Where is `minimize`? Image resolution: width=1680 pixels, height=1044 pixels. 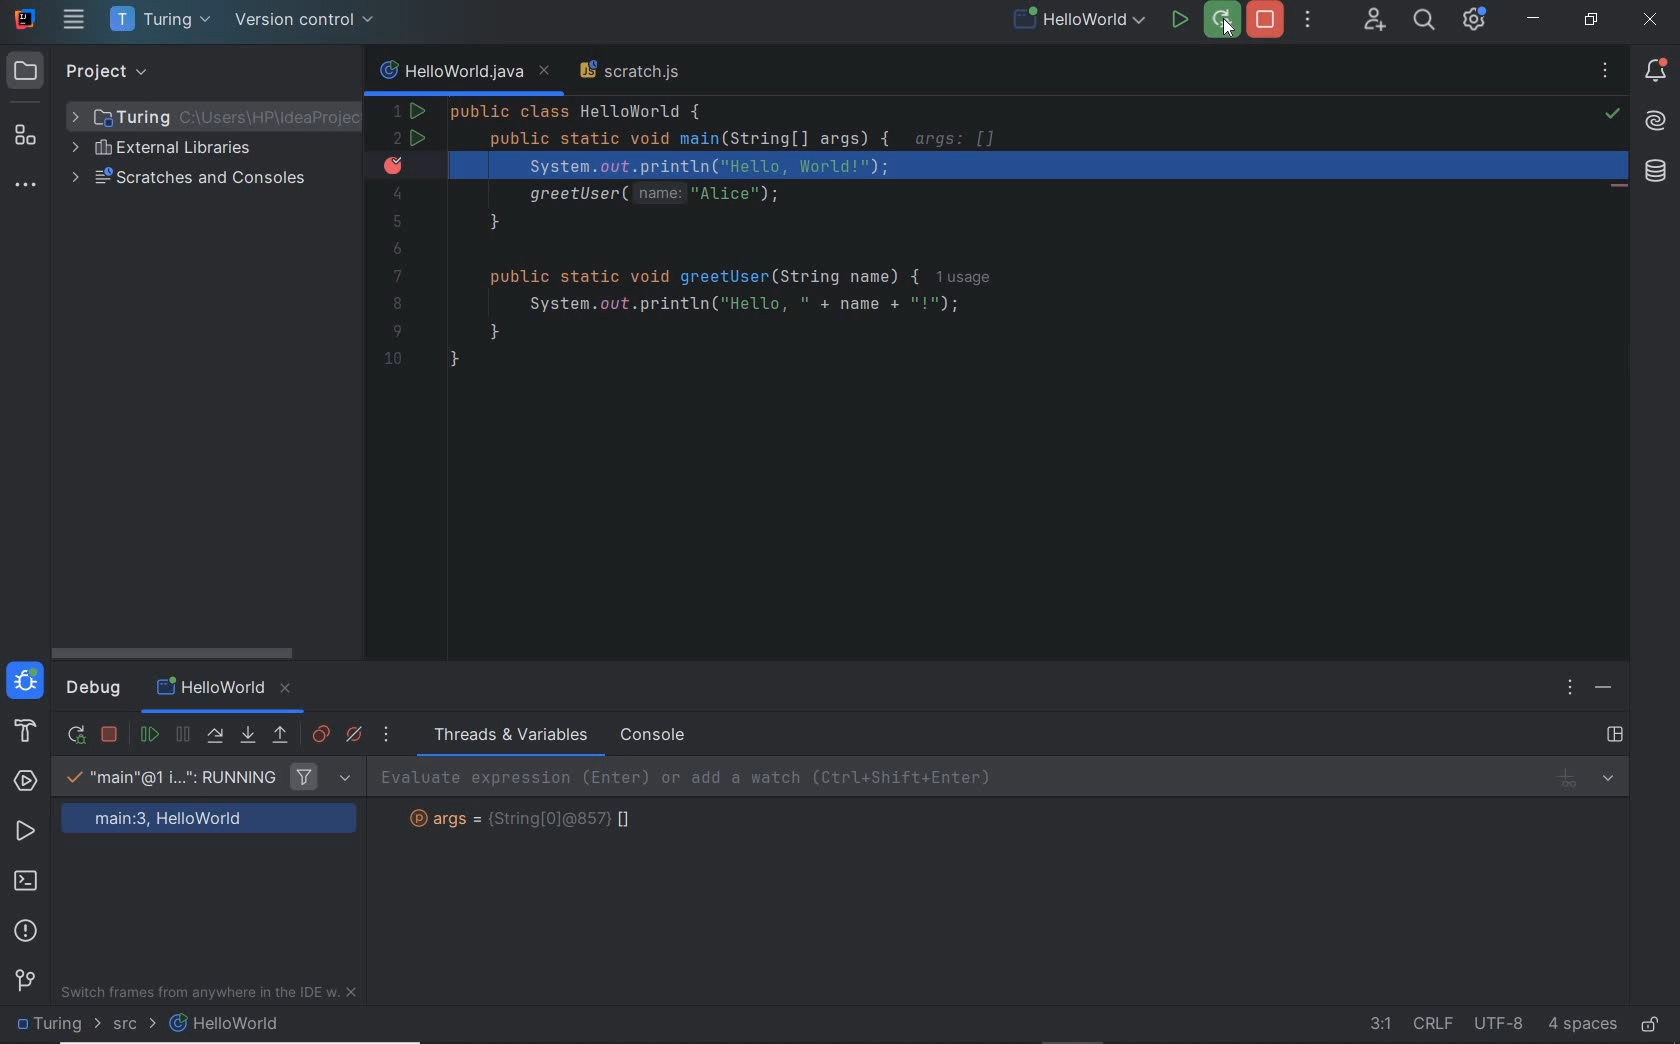
minimize is located at coordinates (1534, 19).